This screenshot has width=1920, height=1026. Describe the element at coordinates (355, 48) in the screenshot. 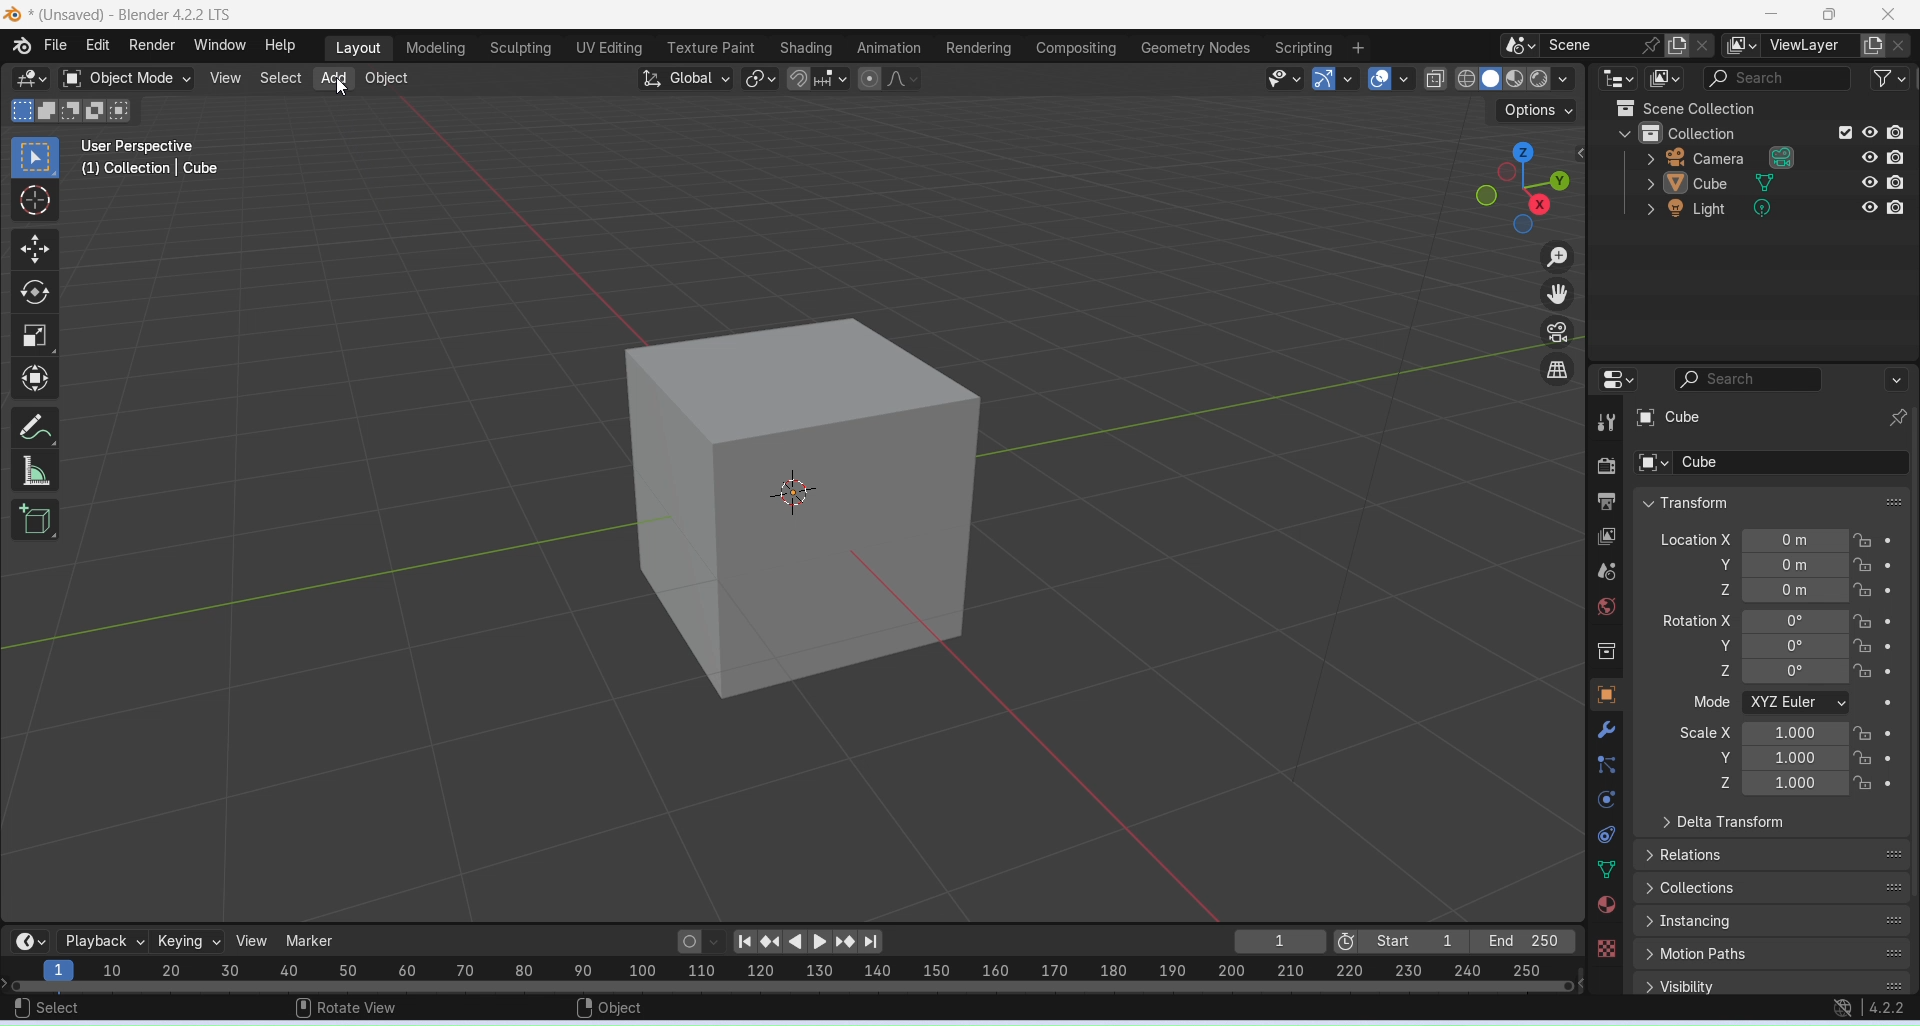

I see `Layout` at that location.